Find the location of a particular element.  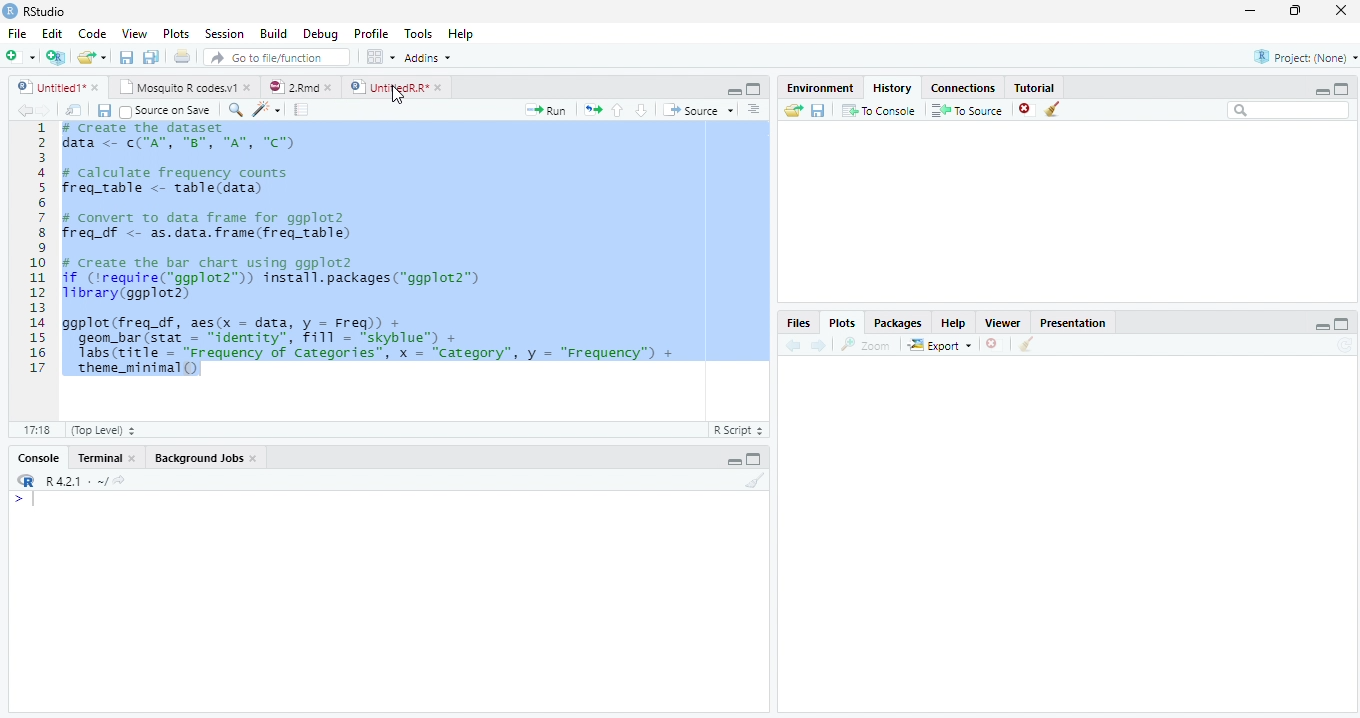

Go ro file/function is located at coordinates (275, 58).